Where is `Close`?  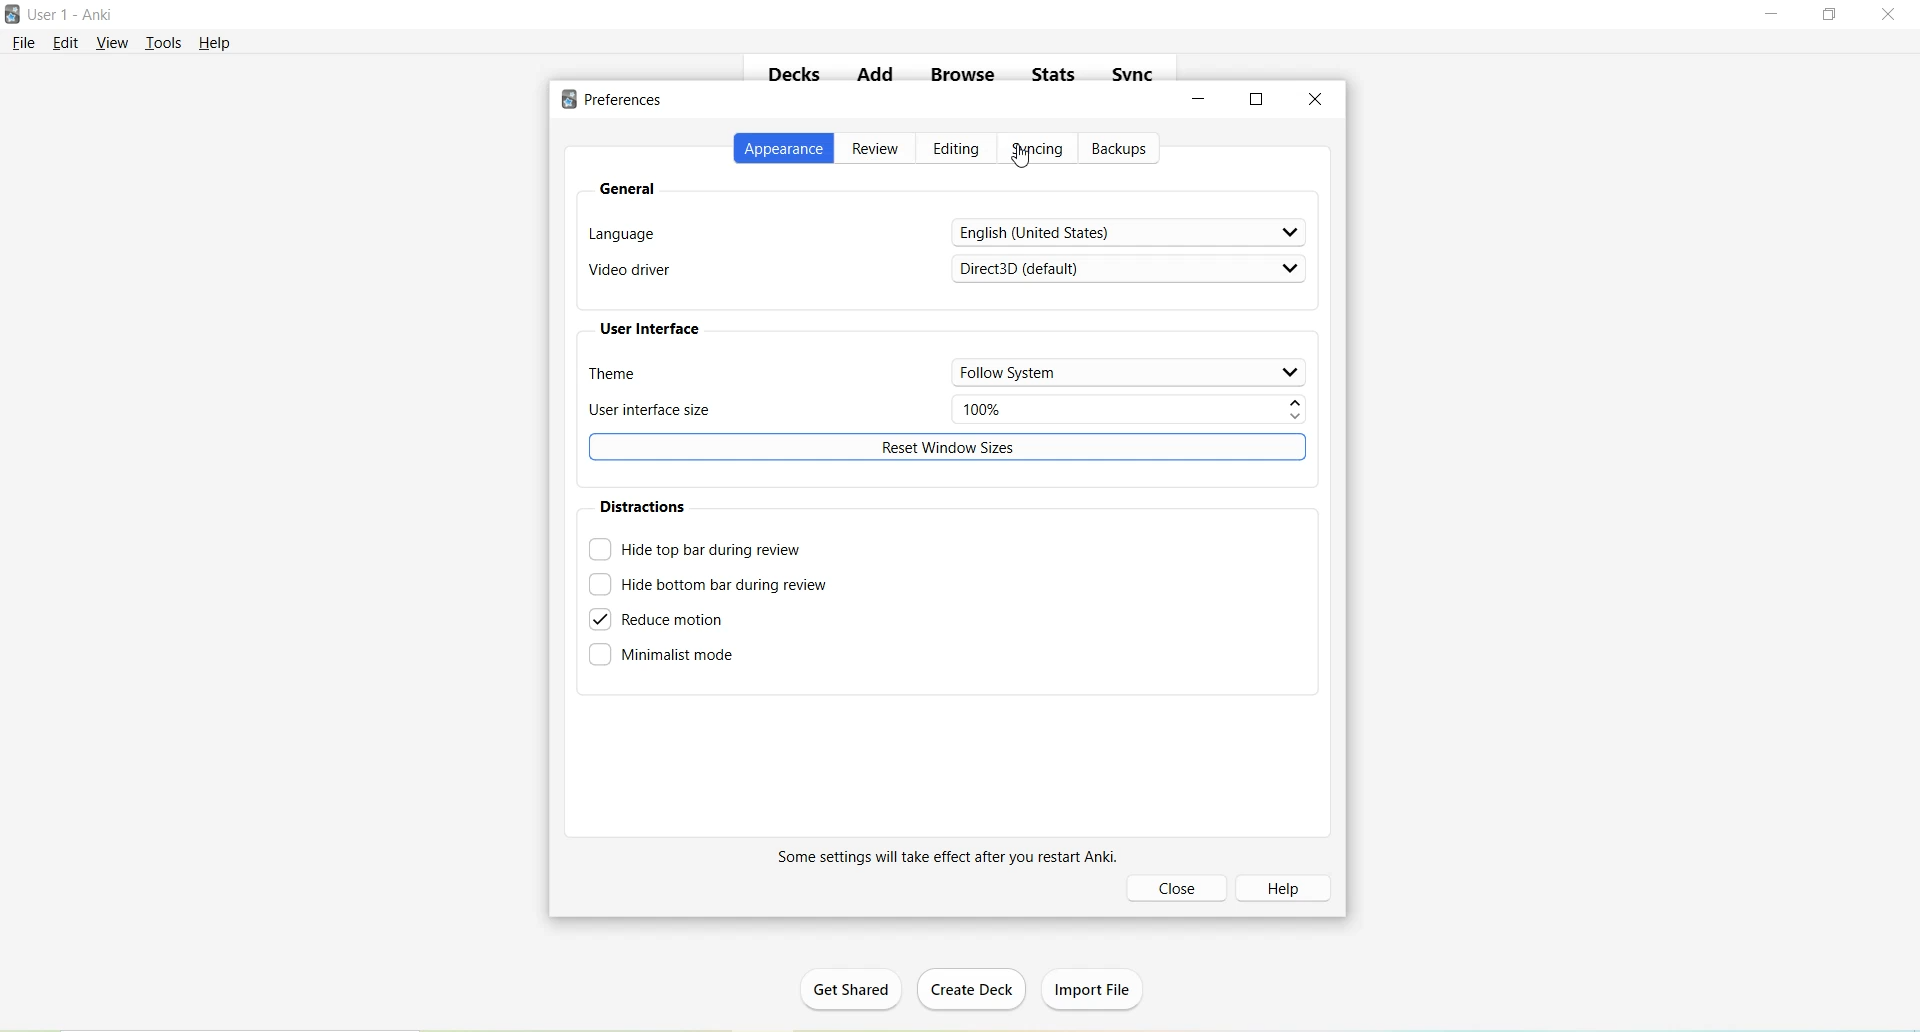 Close is located at coordinates (1893, 15).